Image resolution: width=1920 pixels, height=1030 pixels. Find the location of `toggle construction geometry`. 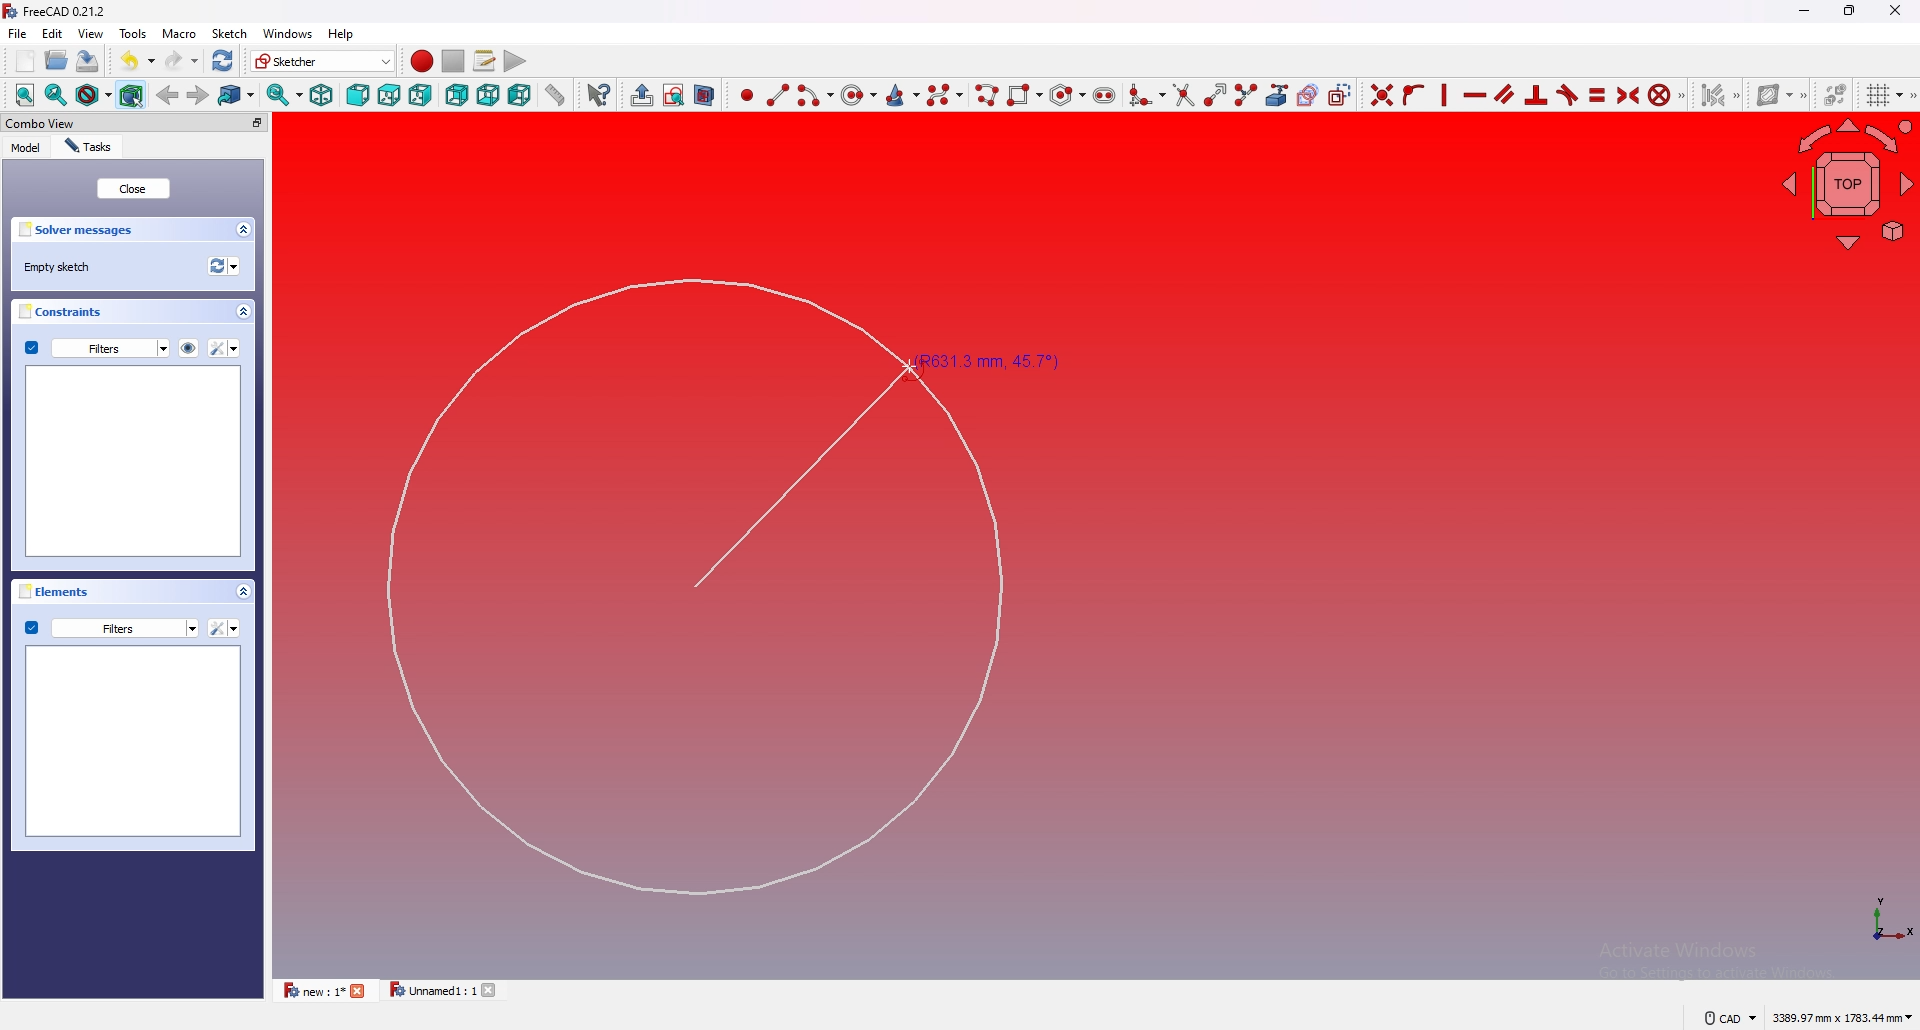

toggle construction geometry is located at coordinates (1342, 93).